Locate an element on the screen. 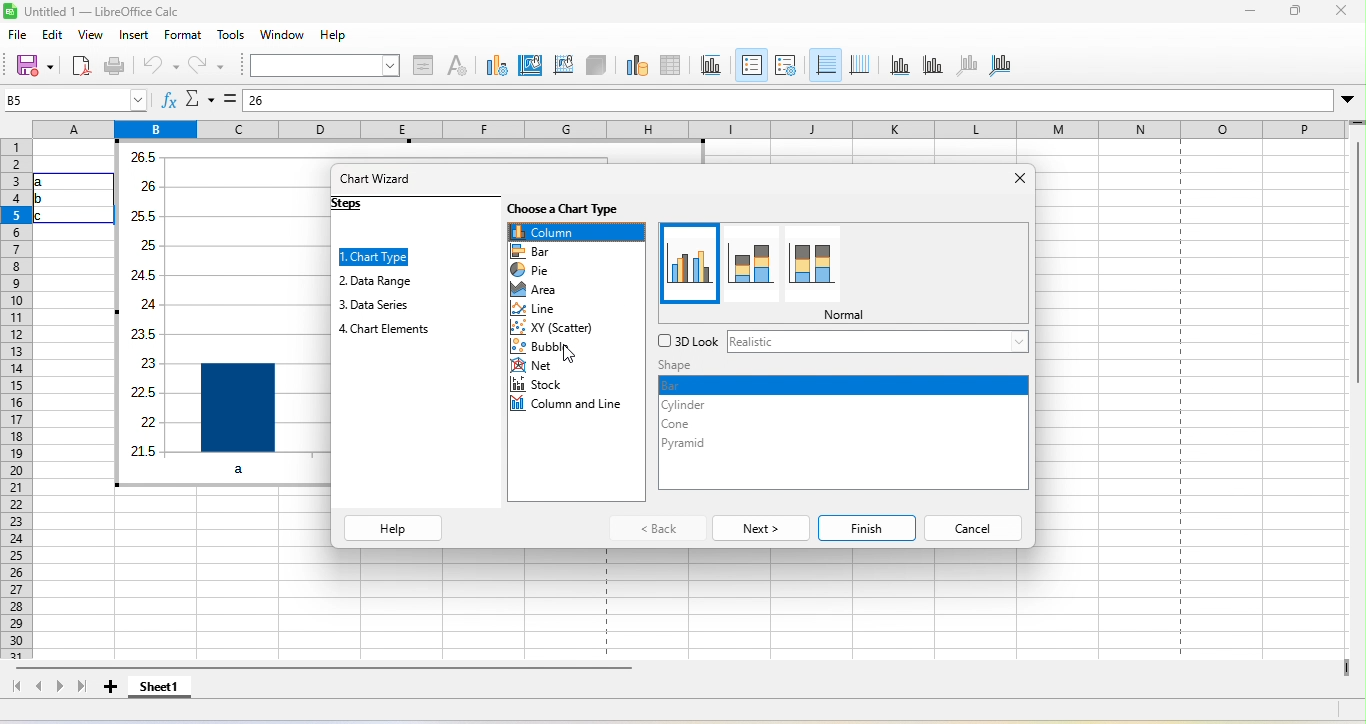 This screenshot has width=1366, height=724. data range is located at coordinates (390, 282).